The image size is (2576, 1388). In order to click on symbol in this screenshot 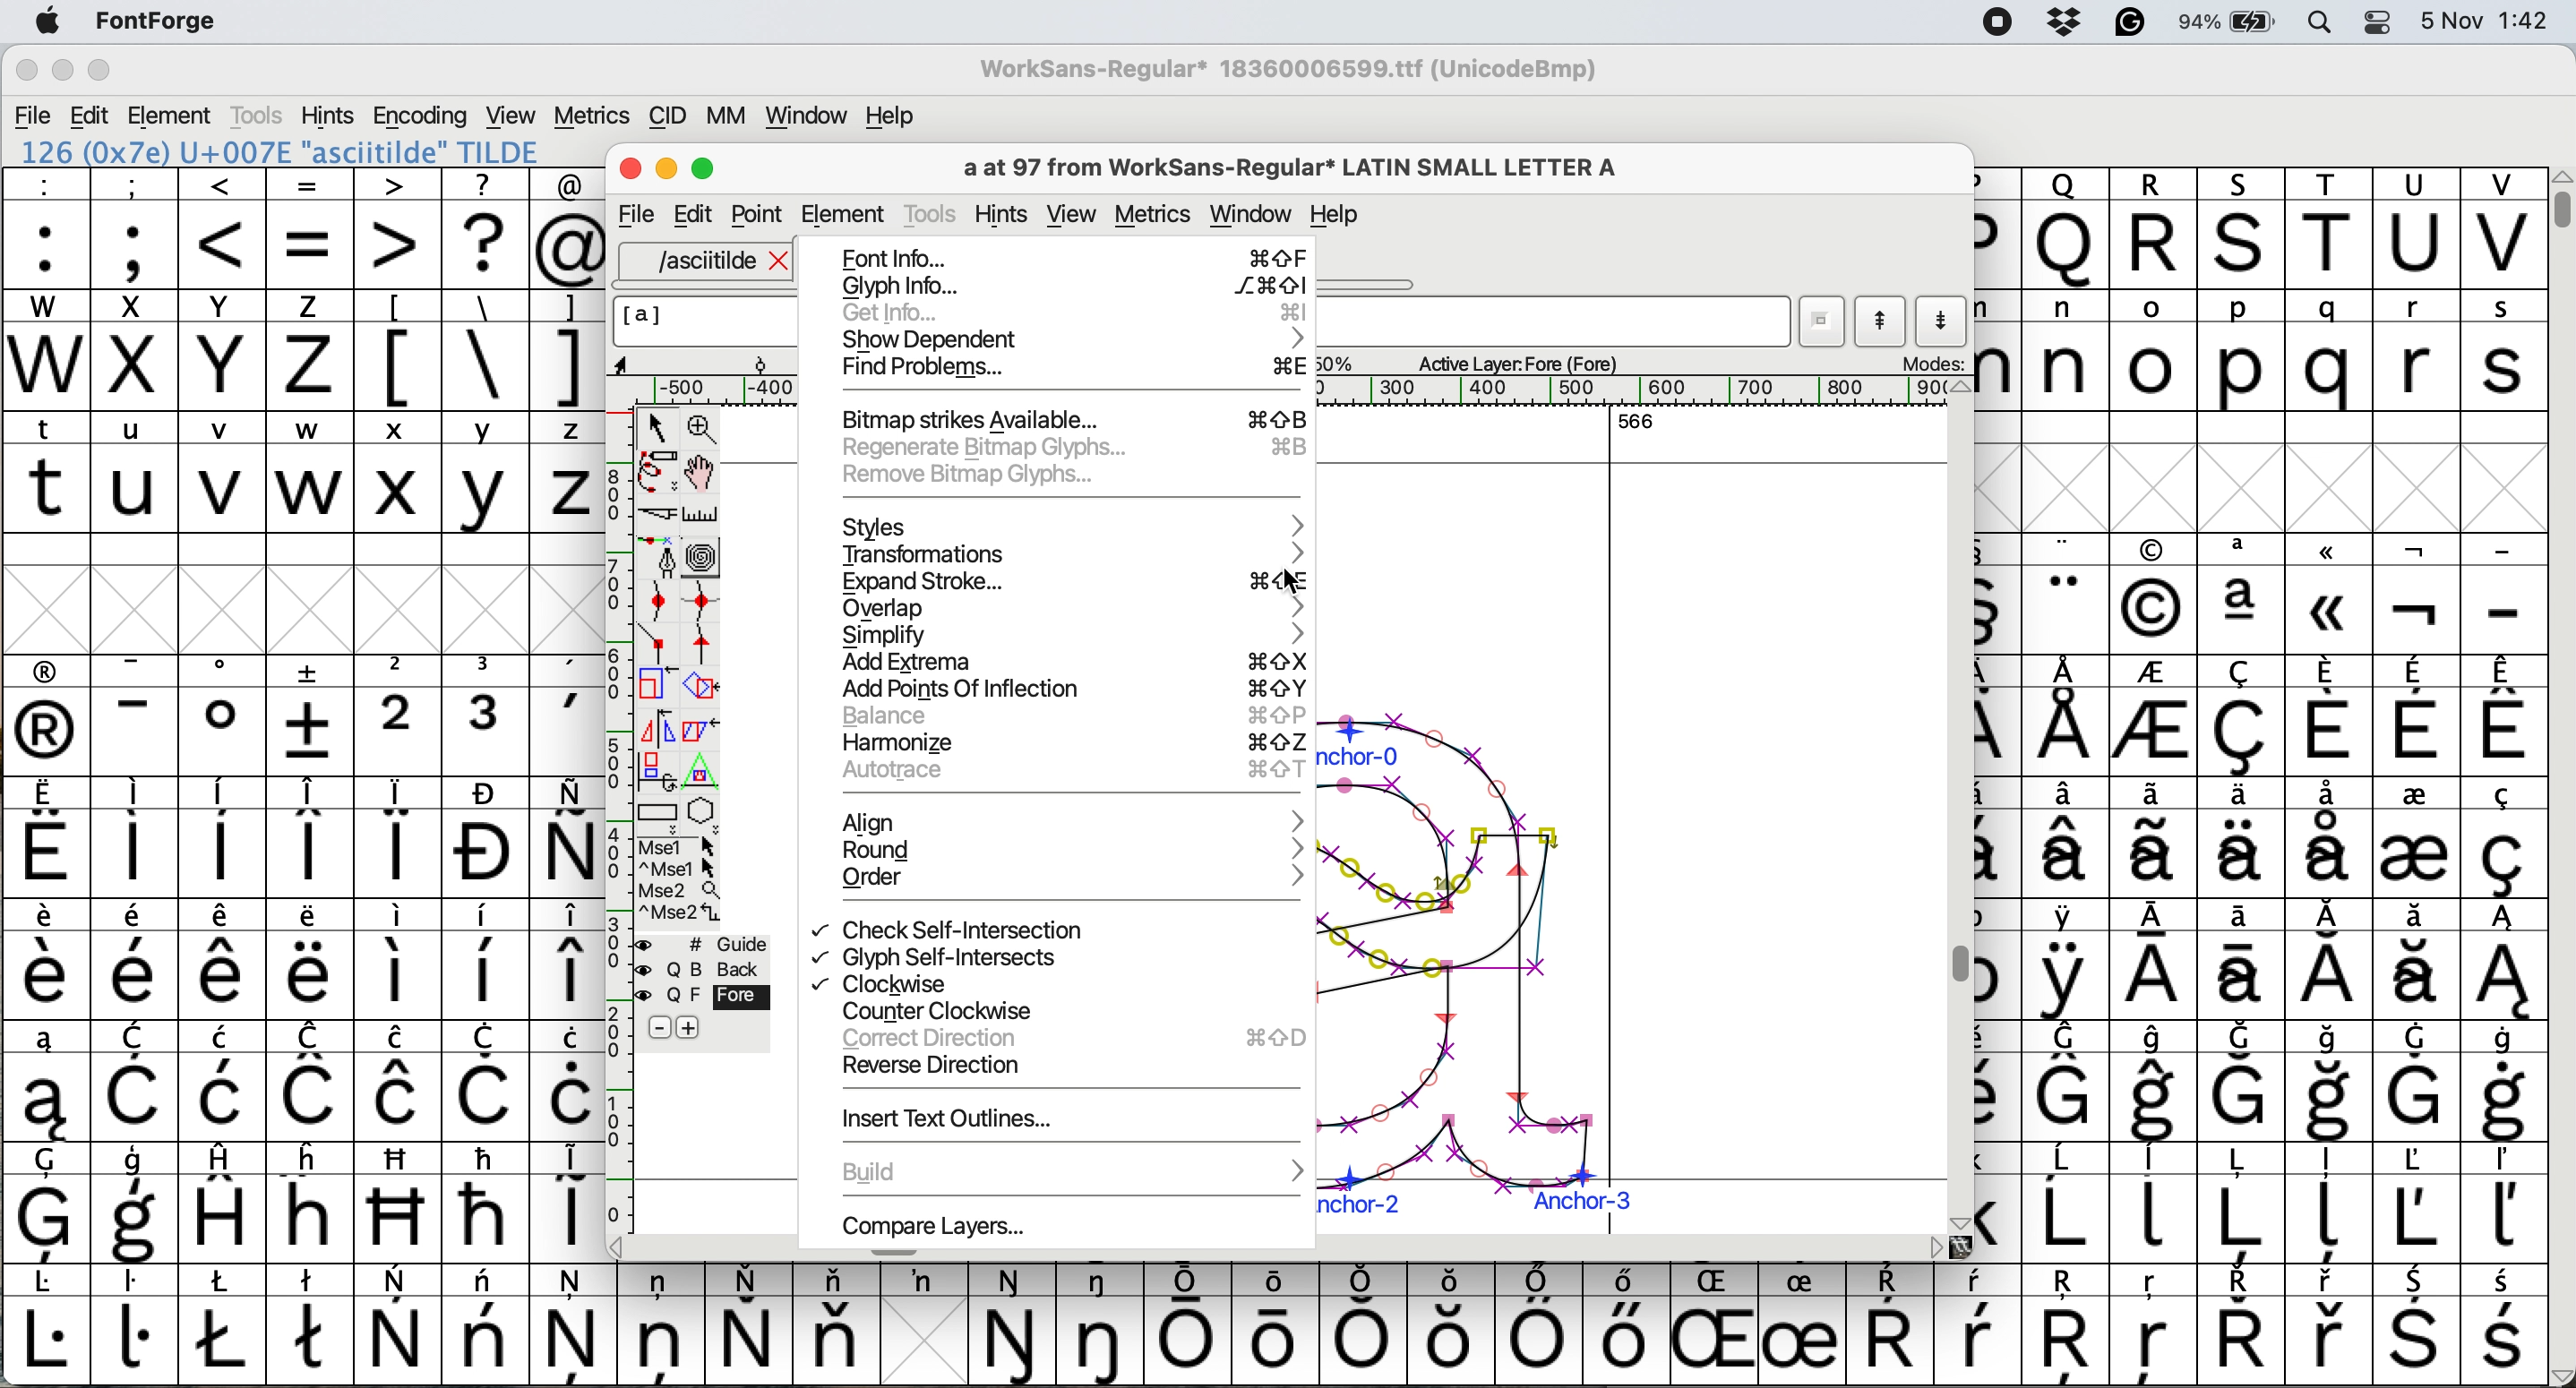, I will do `click(2245, 717)`.